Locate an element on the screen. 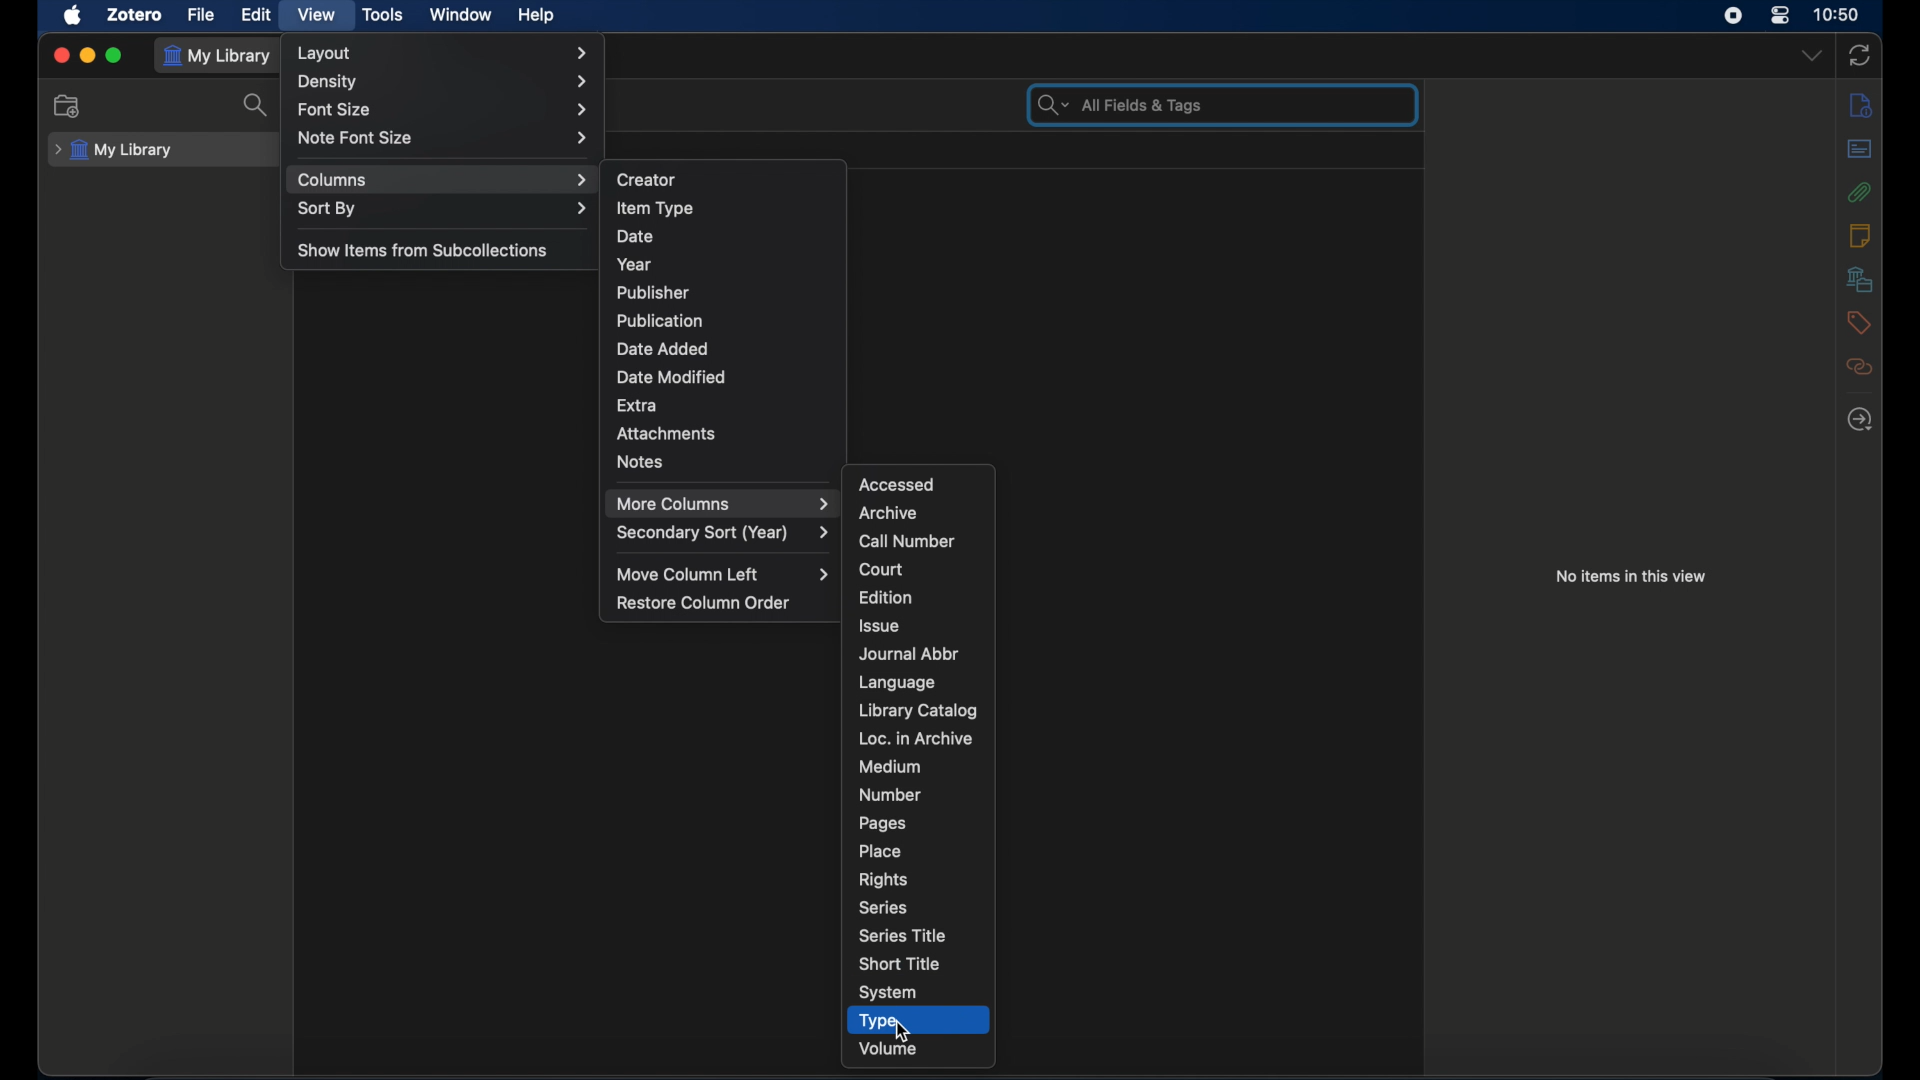 The height and width of the screenshot is (1080, 1920). my library is located at coordinates (218, 57).